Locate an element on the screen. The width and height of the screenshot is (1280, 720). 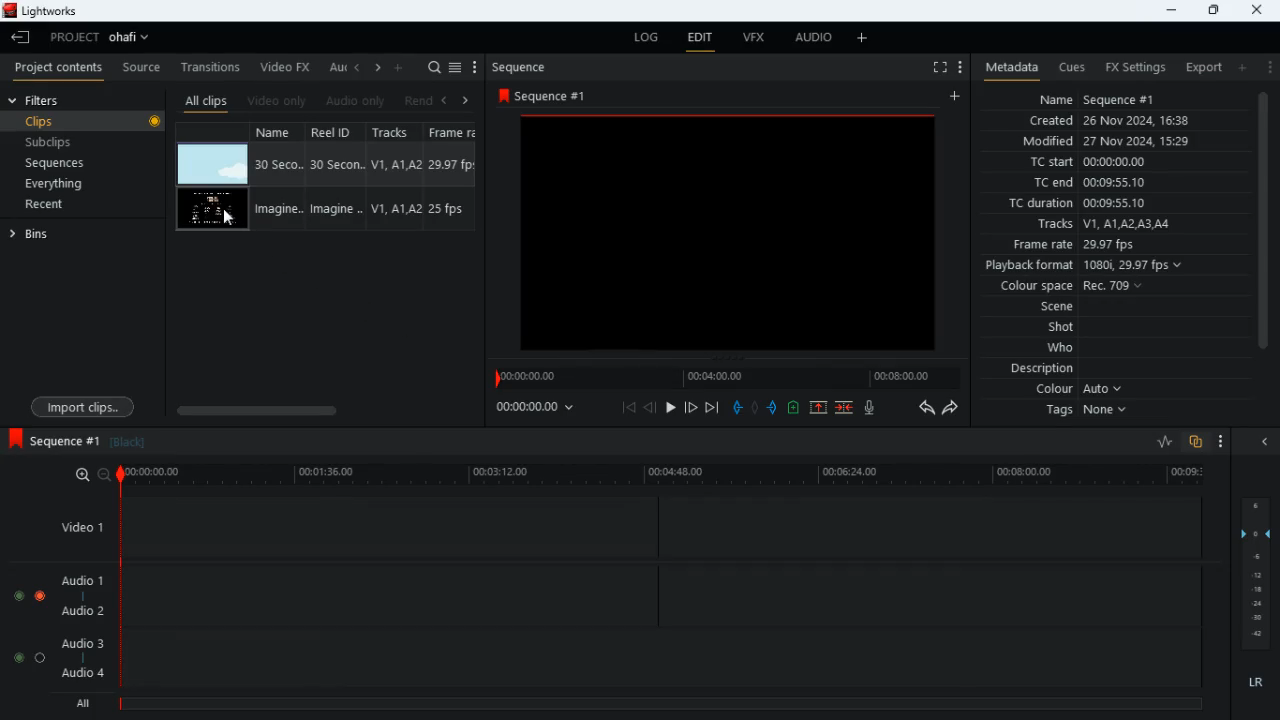
audio is located at coordinates (809, 39).